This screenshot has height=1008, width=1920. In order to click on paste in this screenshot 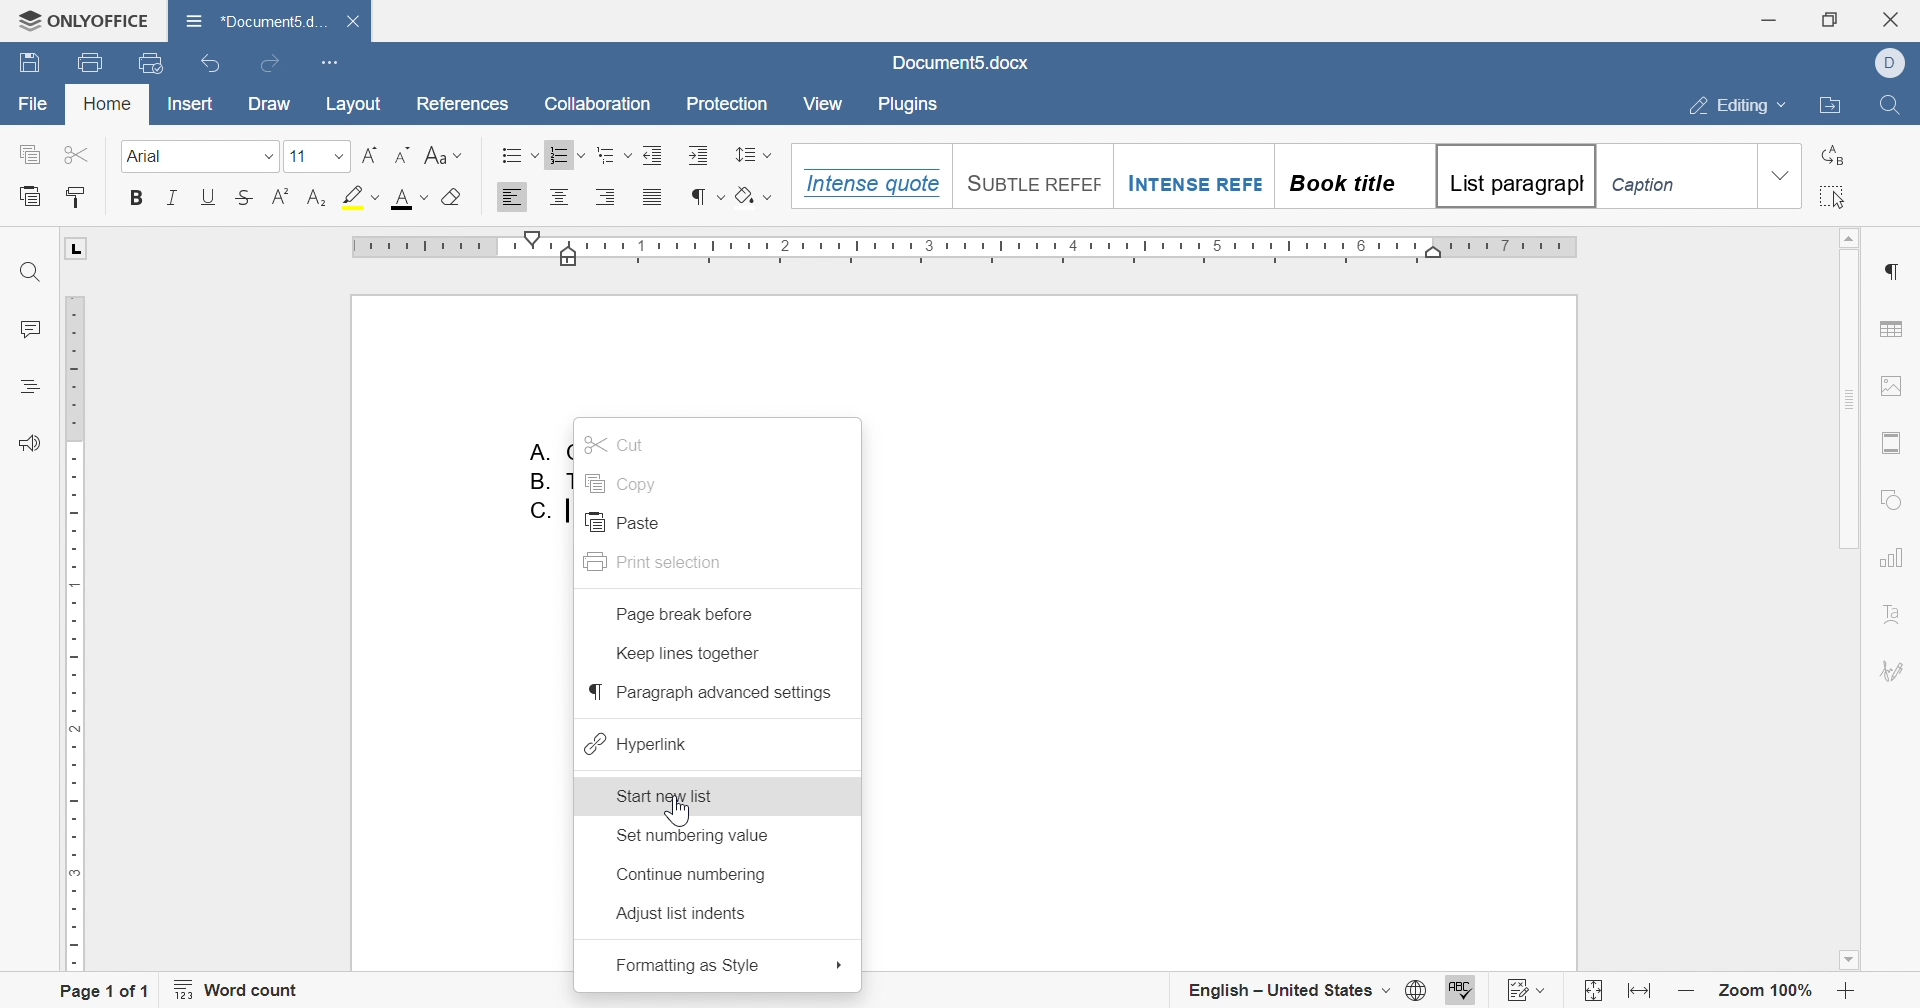, I will do `click(625, 523)`.